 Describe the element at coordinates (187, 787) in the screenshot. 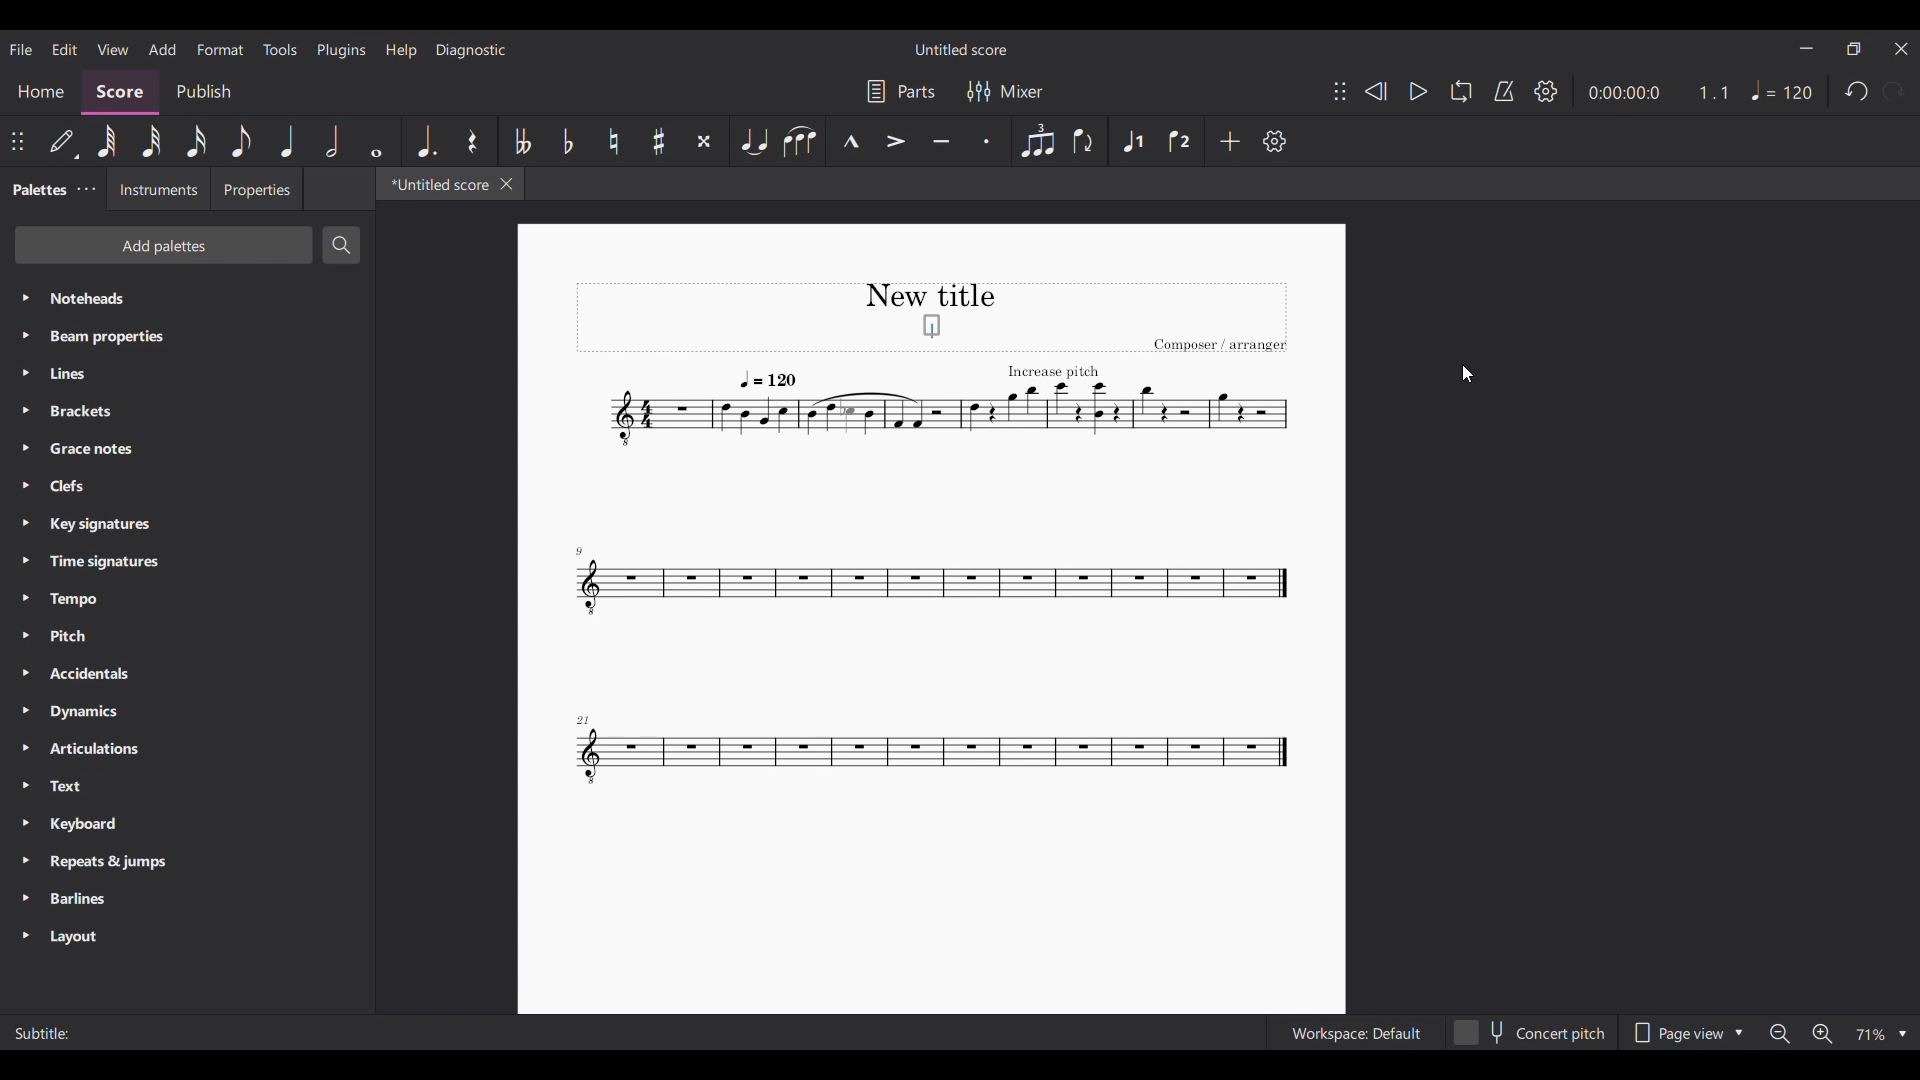

I see `Text` at that location.